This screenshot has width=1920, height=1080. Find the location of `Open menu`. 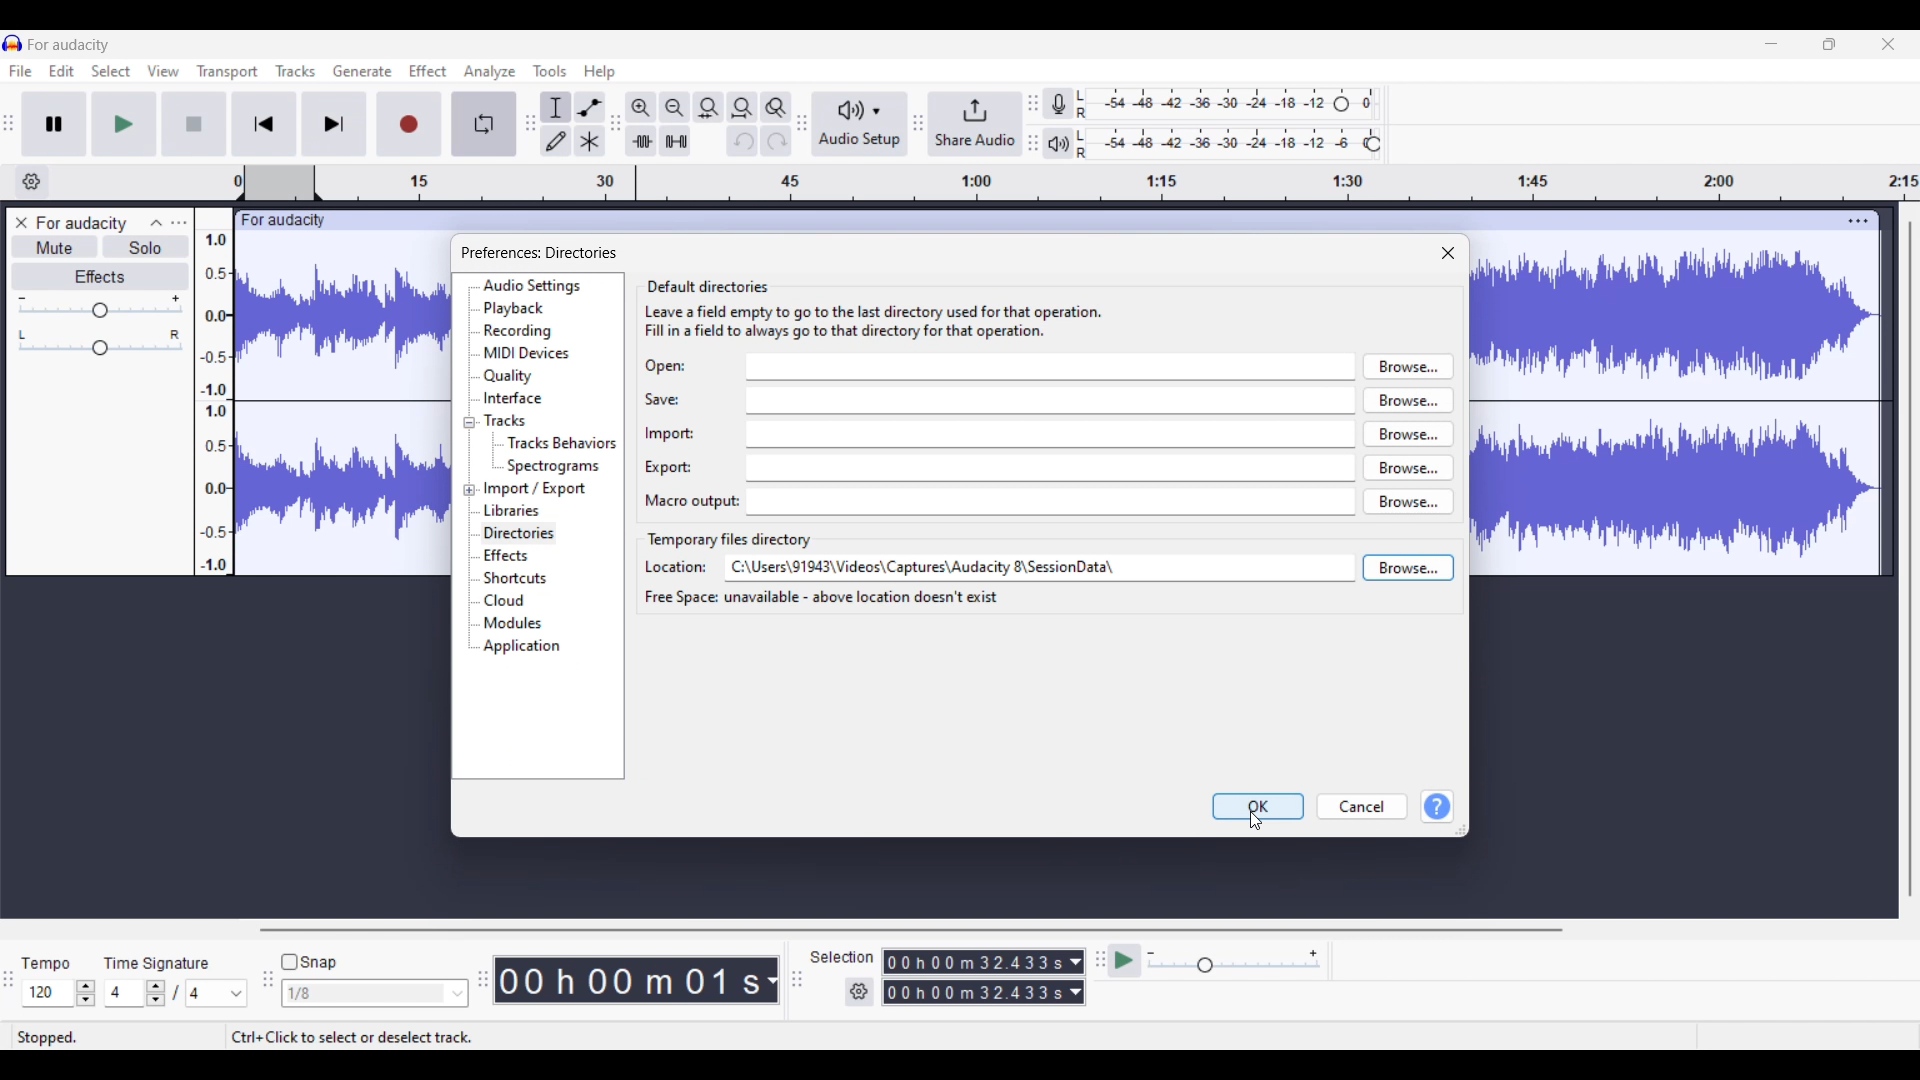

Open menu is located at coordinates (179, 223).